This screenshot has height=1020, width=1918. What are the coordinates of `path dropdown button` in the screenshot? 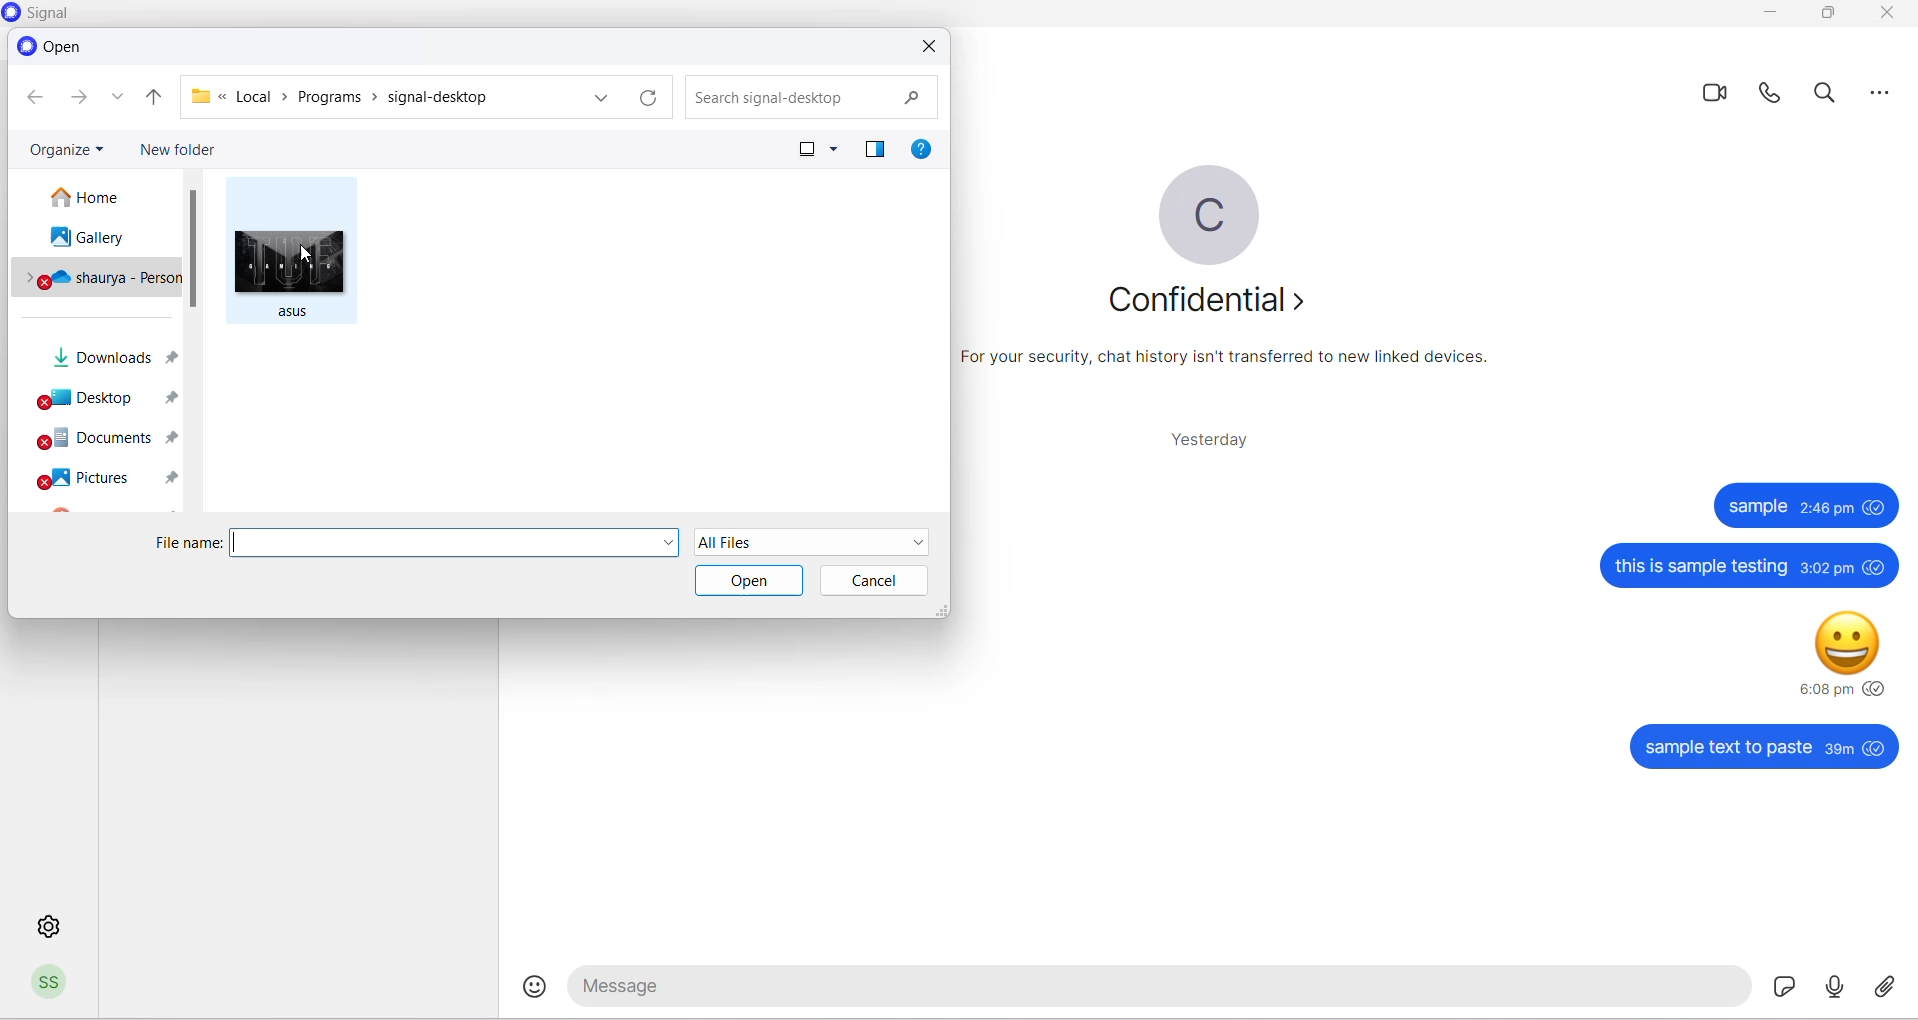 It's located at (599, 97).